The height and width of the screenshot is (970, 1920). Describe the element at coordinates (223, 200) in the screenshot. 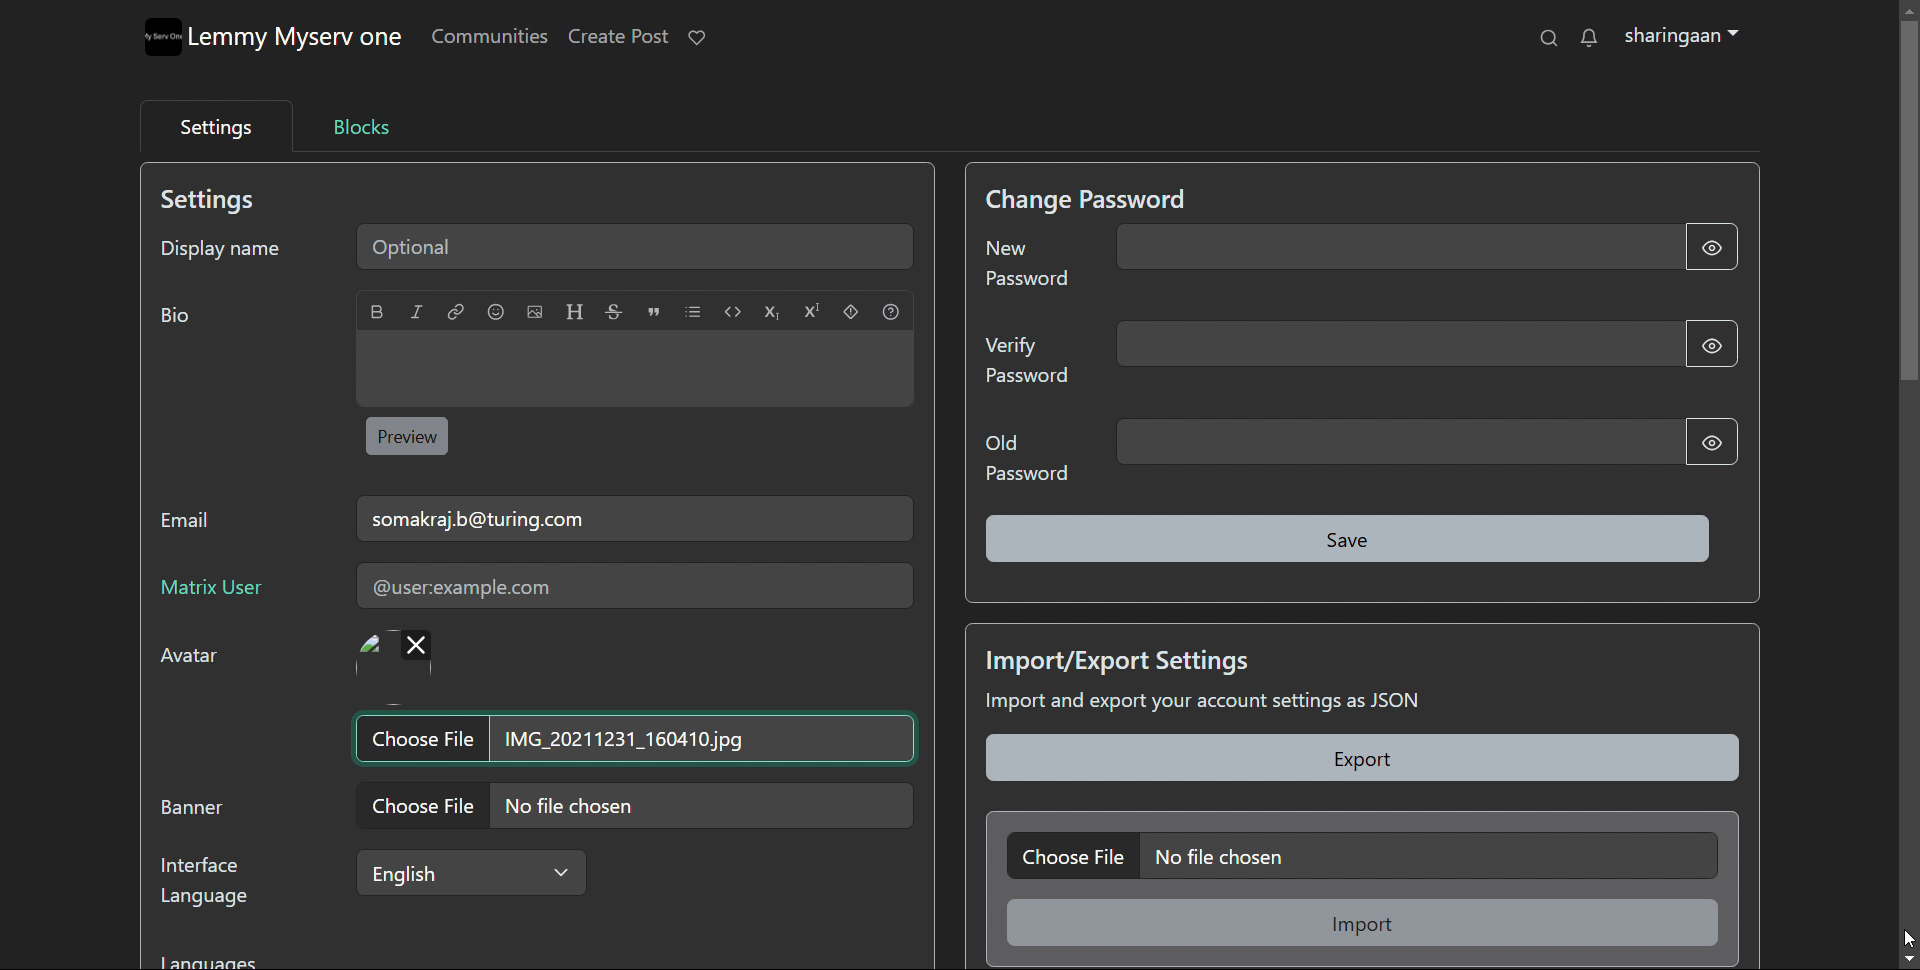

I see `Settings` at that location.